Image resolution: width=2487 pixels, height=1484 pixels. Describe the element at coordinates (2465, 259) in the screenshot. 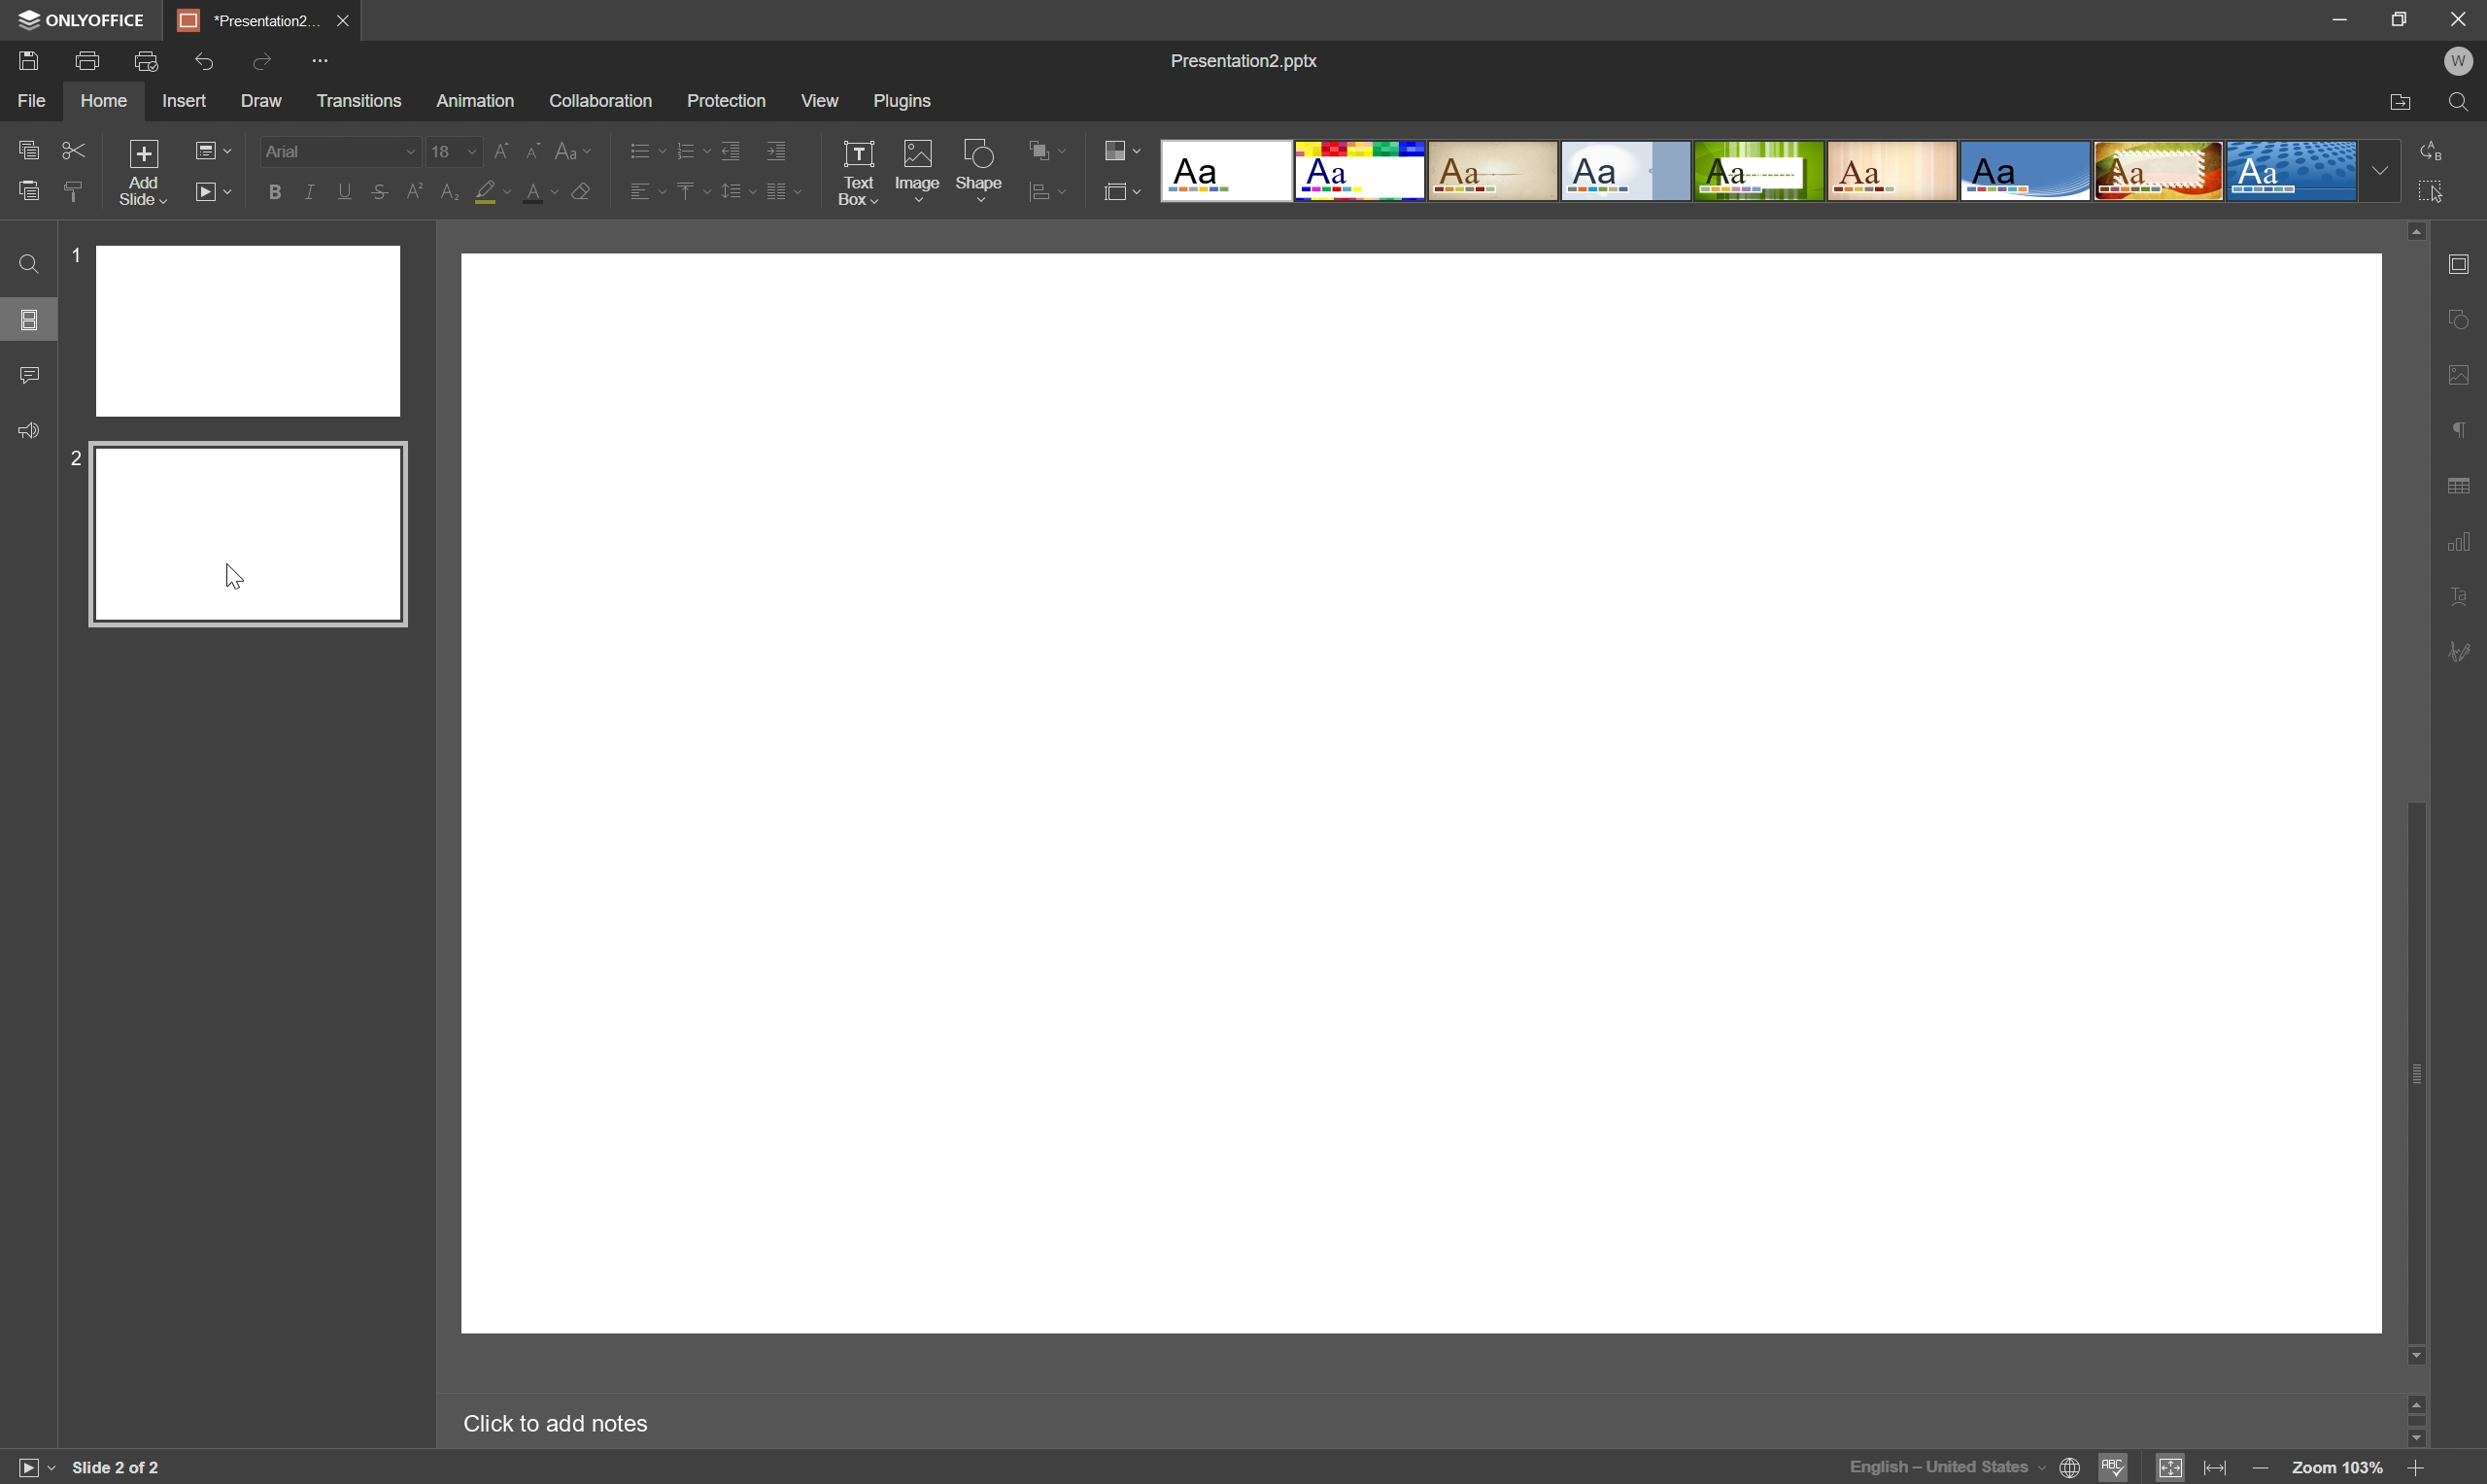

I see `Slide settings` at that location.